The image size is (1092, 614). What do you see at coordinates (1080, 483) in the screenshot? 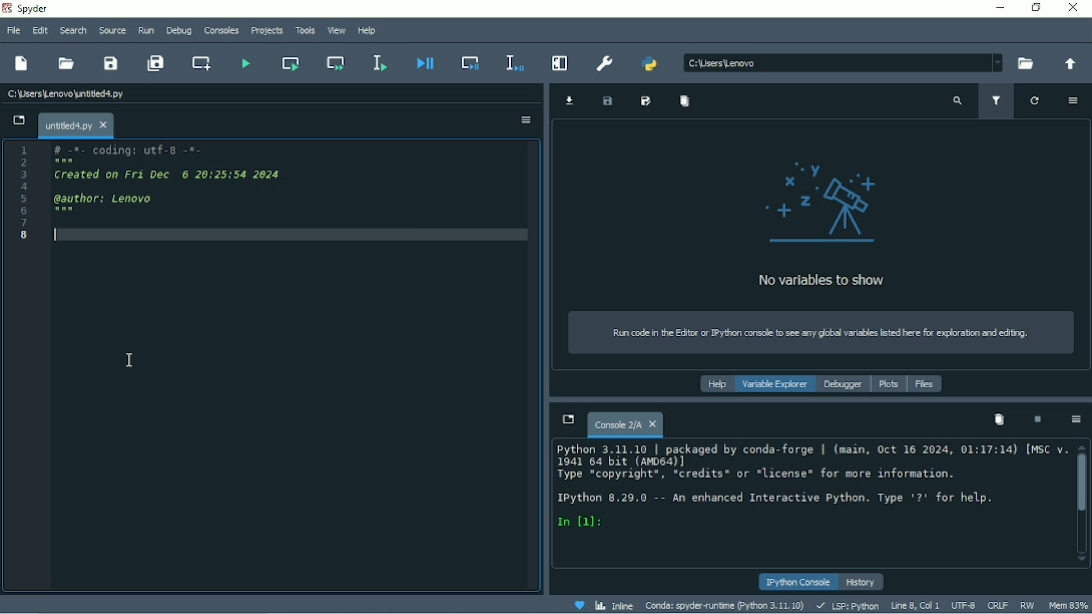
I see `Vertical scrollbar` at bounding box center [1080, 483].